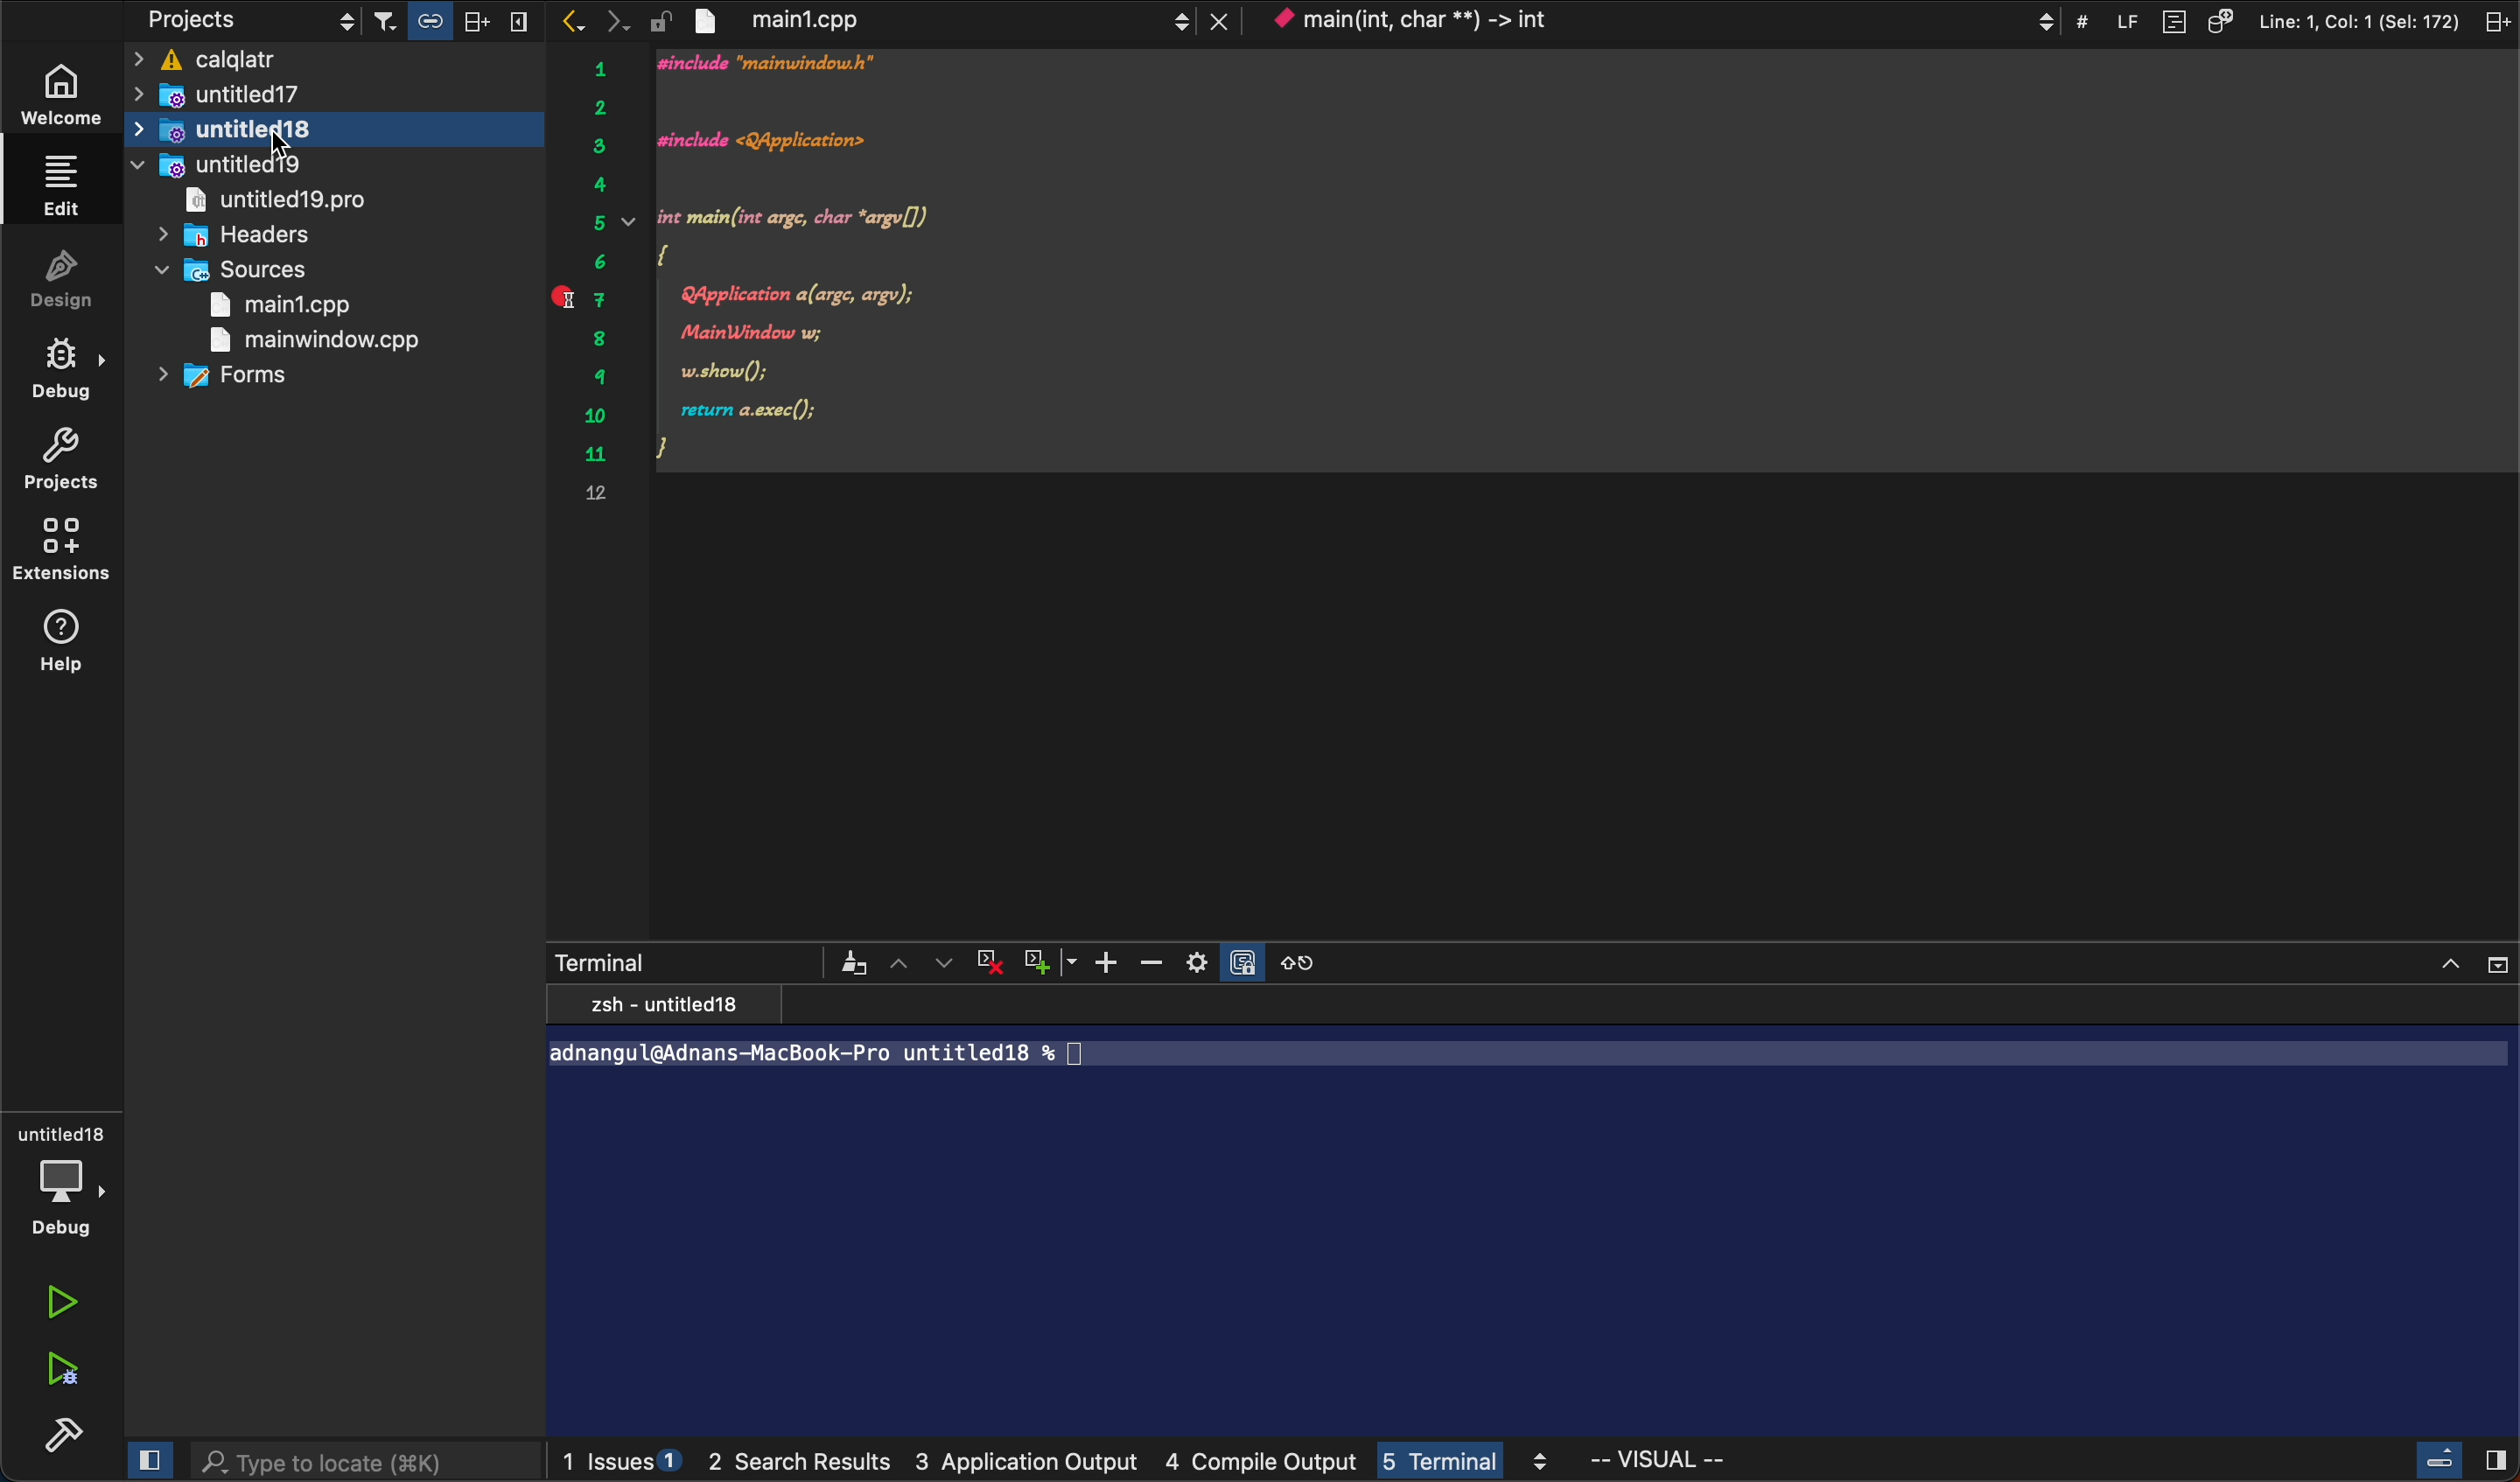 The width and height of the screenshot is (2520, 1482). I want to click on untitled19, so click(285, 170).